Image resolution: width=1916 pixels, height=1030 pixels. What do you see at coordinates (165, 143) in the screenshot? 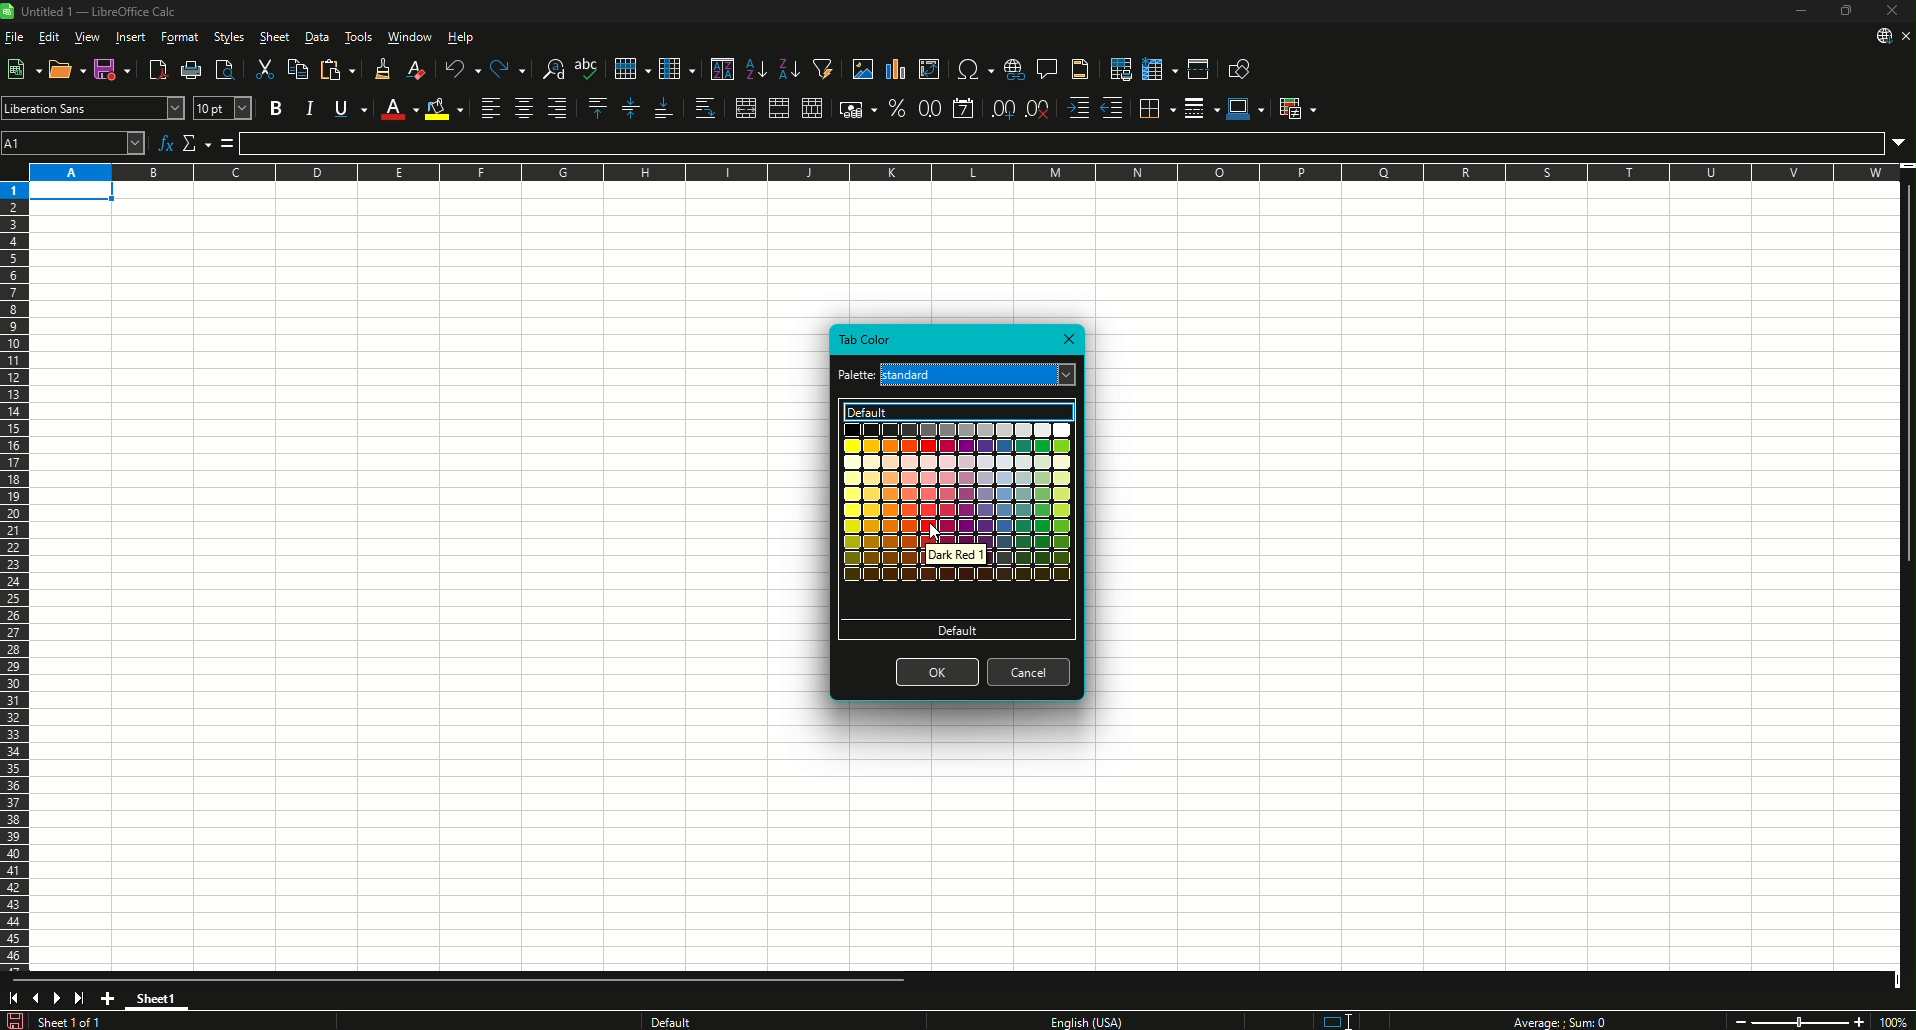
I see `Function Wizard` at bounding box center [165, 143].